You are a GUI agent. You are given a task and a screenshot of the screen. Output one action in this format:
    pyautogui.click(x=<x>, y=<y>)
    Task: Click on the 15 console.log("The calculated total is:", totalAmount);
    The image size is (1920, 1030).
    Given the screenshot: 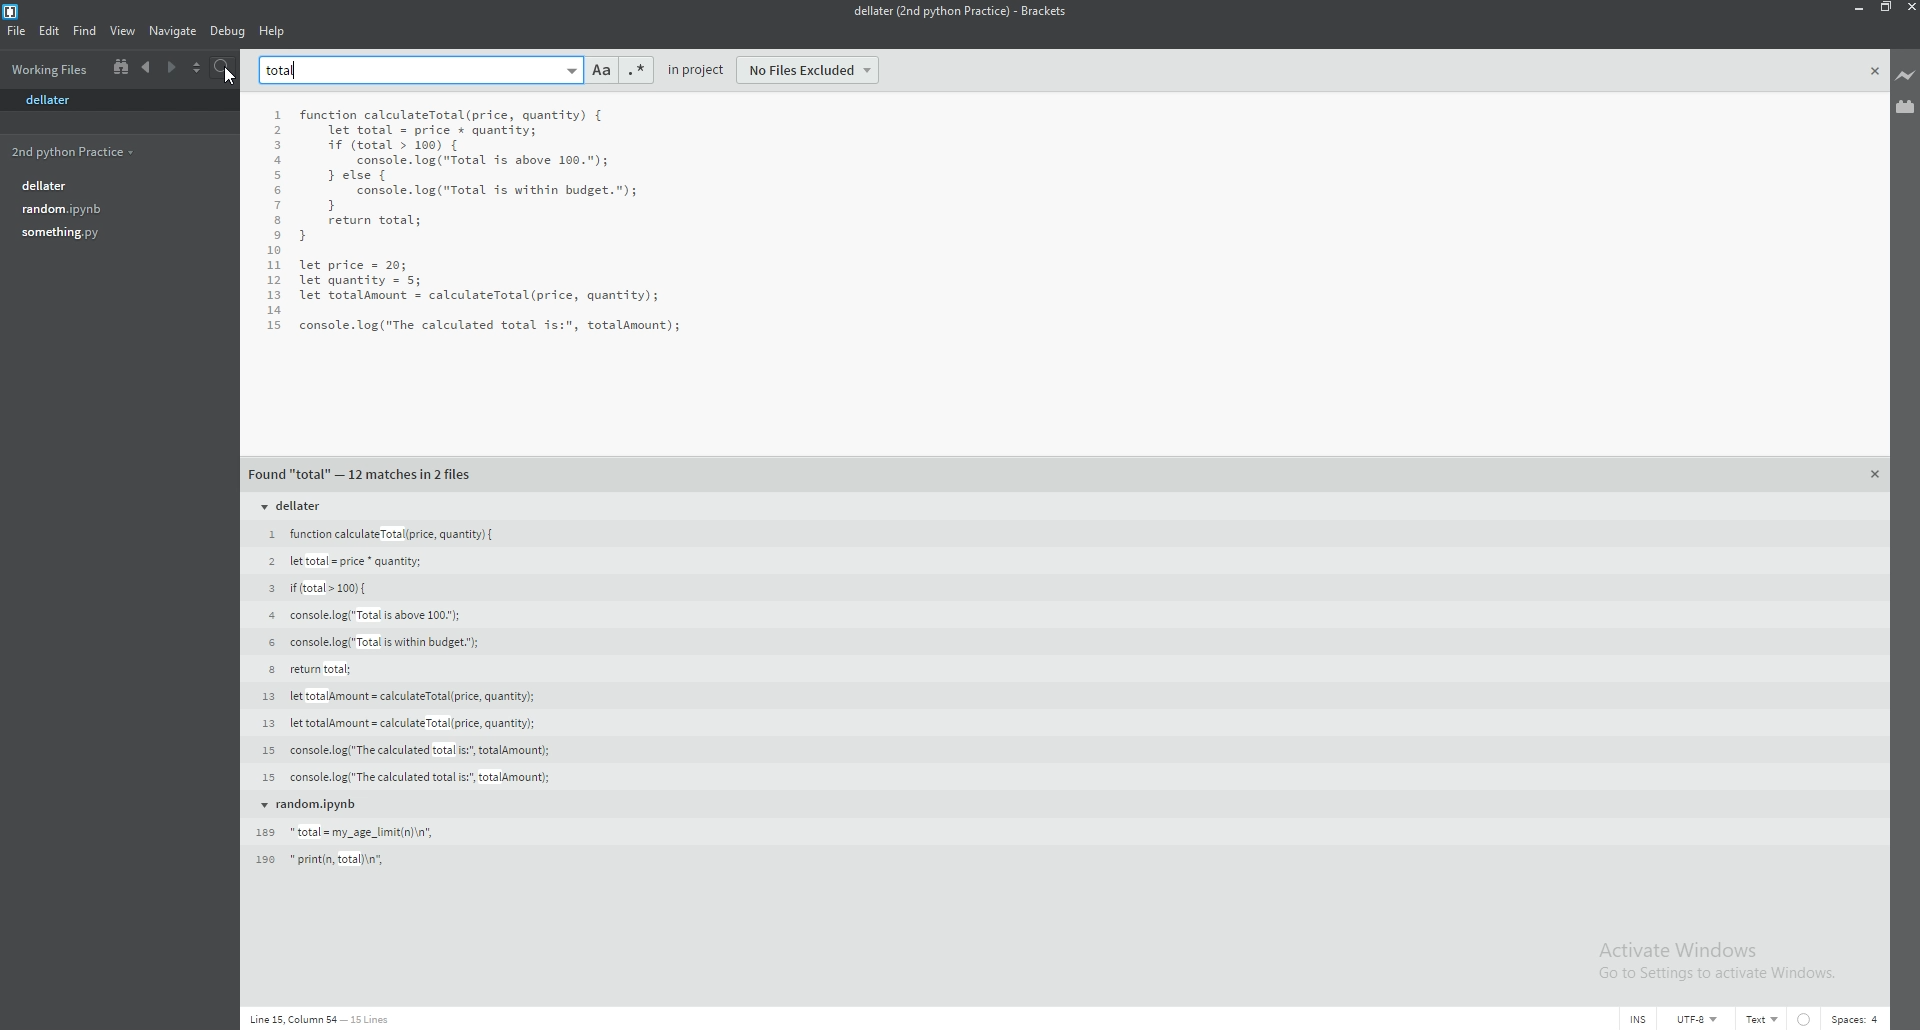 What is the action you would take?
    pyautogui.click(x=403, y=749)
    